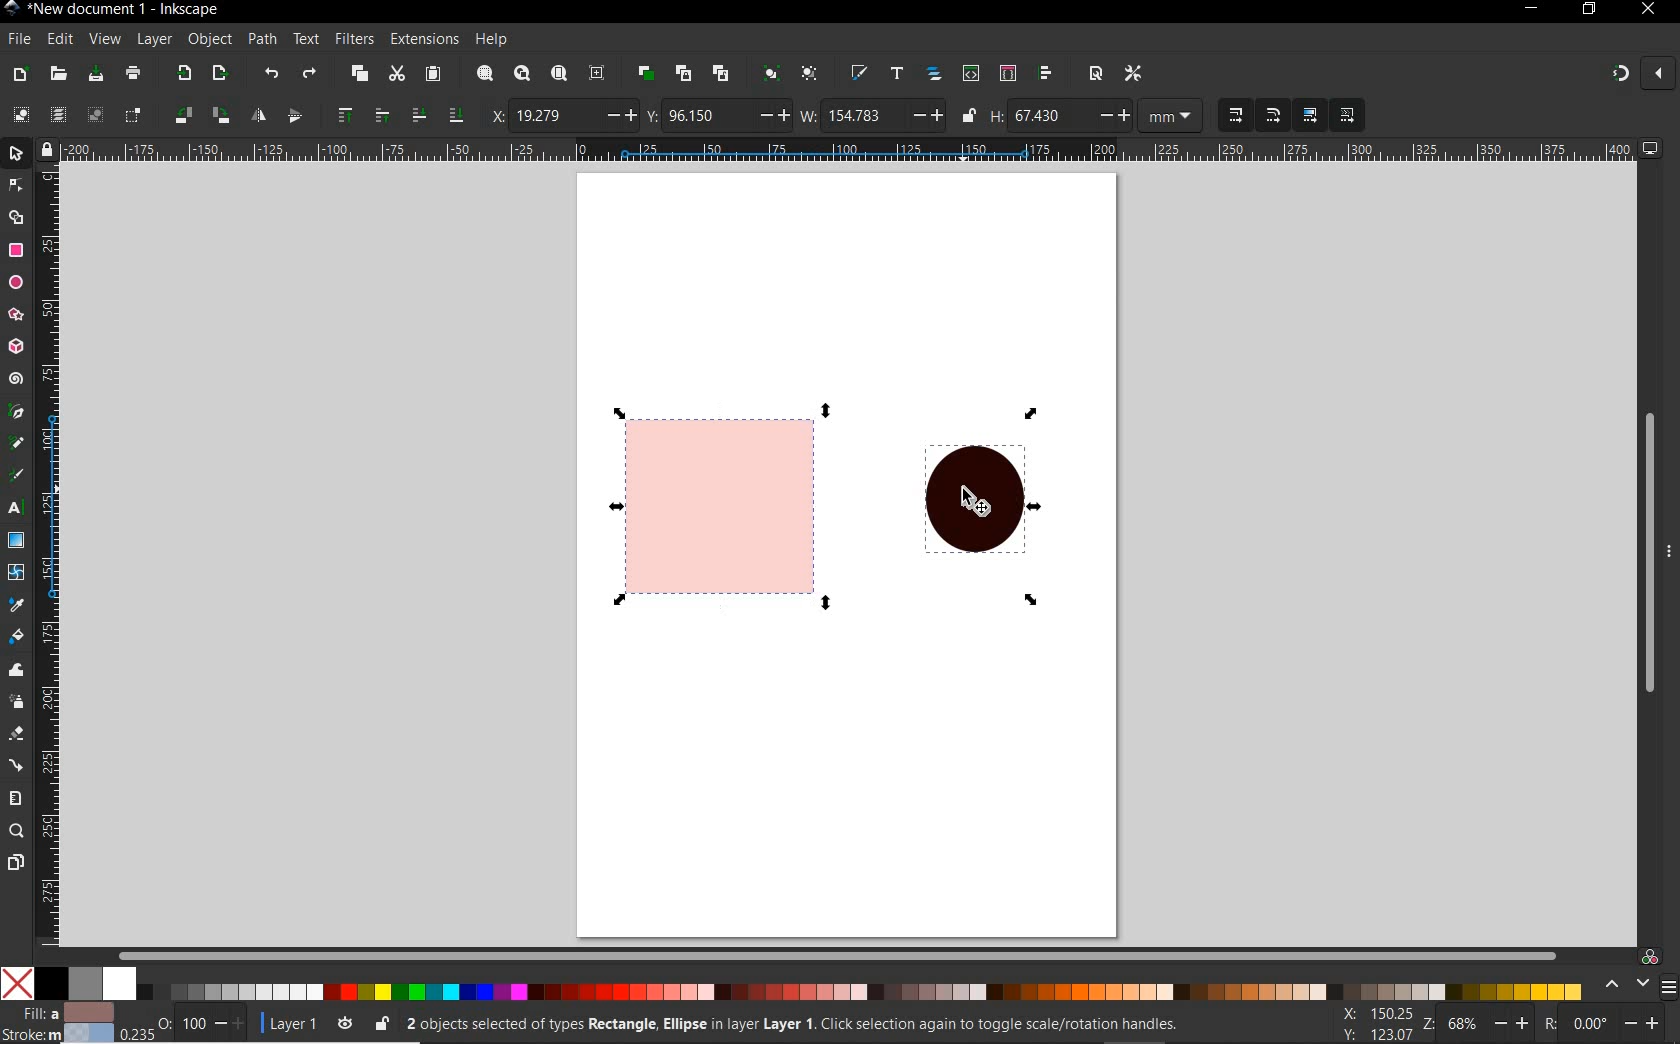 This screenshot has width=1680, height=1044. What do you see at coordinates (433, 74) in the screenshot?
I see `paste` at bounding box center [433, 74].